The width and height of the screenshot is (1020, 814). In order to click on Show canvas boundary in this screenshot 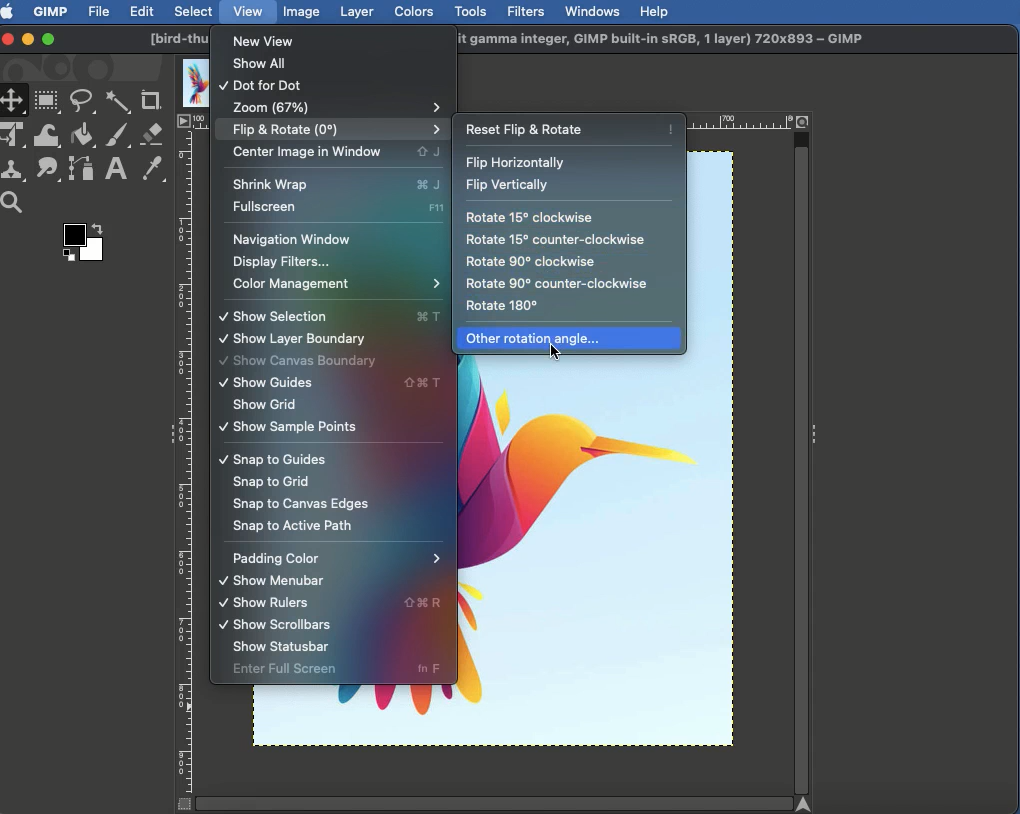, I will do `click(299, 361)`.